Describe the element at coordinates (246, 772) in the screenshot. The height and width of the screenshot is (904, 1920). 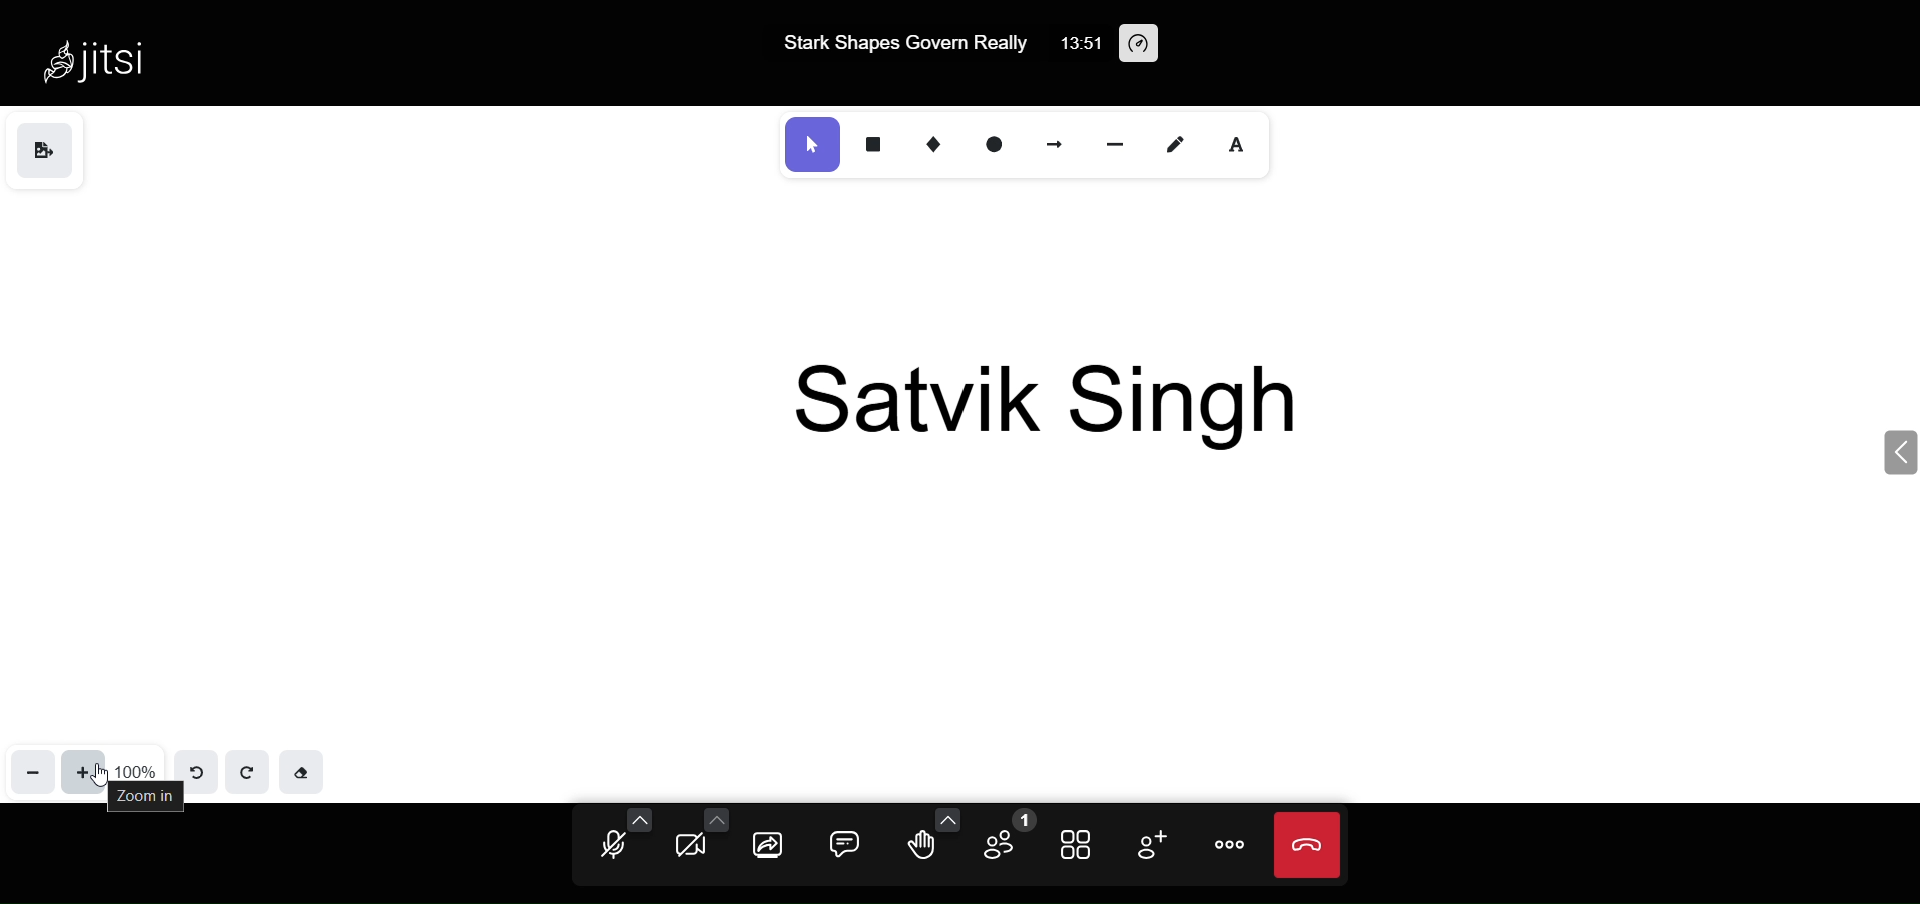
I see `redo` at that location.